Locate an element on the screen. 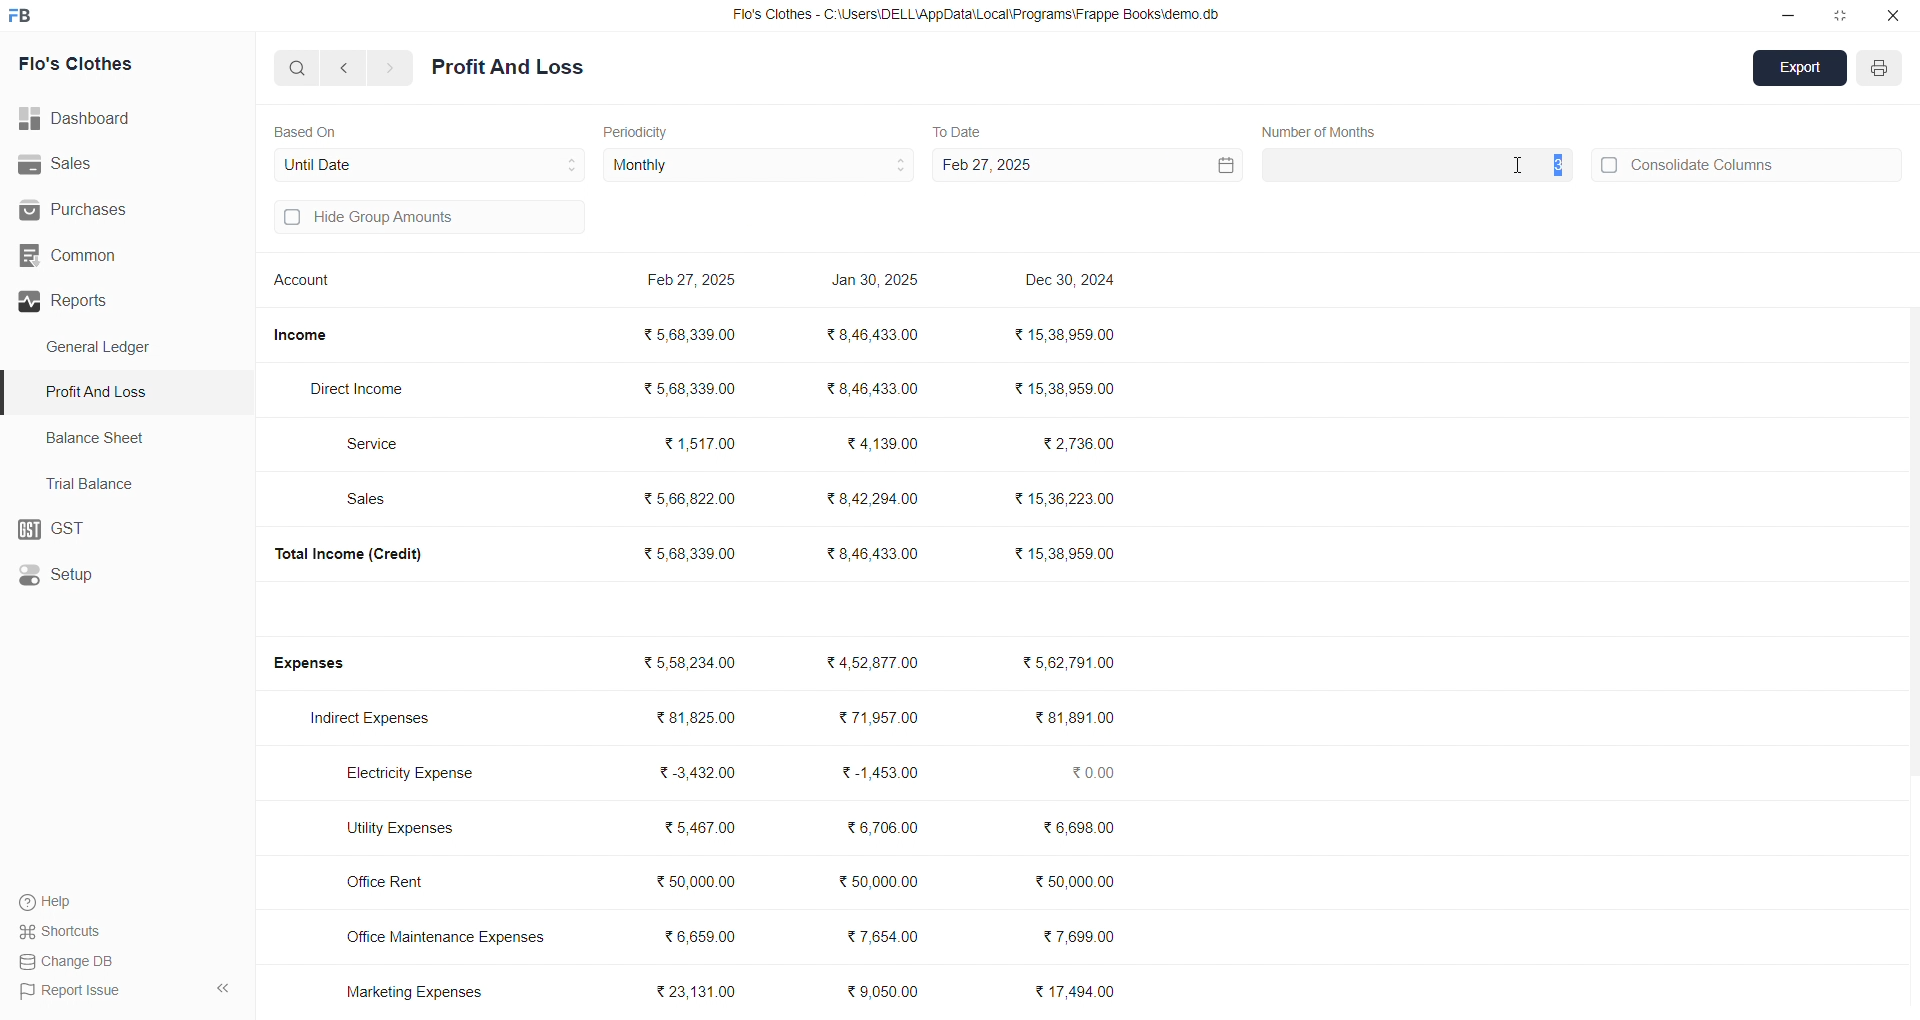  ₹23,131.00 is located at coordinates (701, 990).